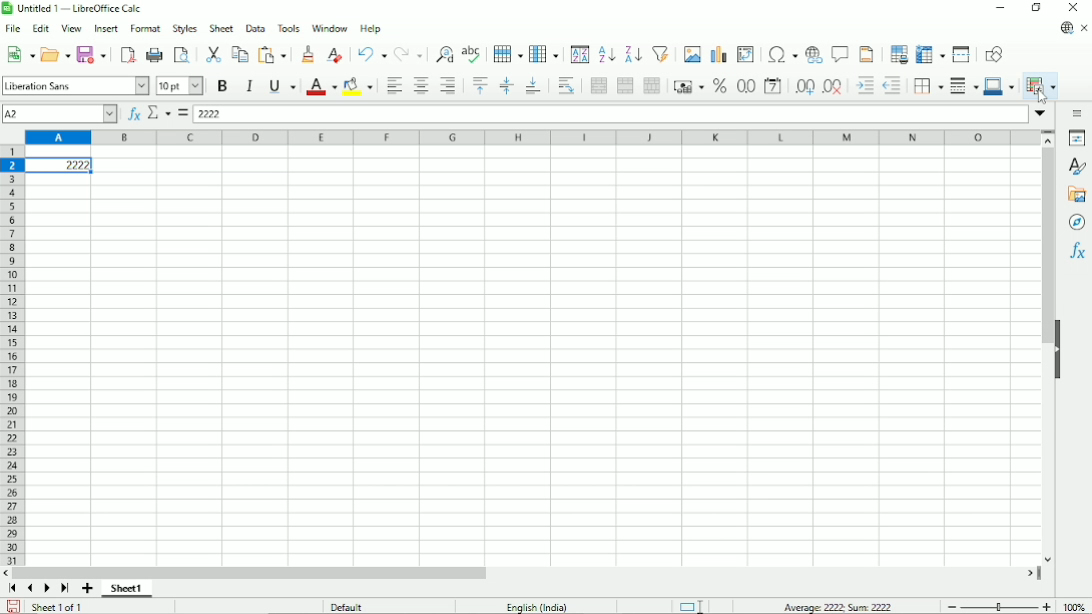 Image resolution: width=1092 pixels, height=614 pixels. Describe the element at coordinates (533, 86) in the screenshot. I see `Align bottom` at that location.